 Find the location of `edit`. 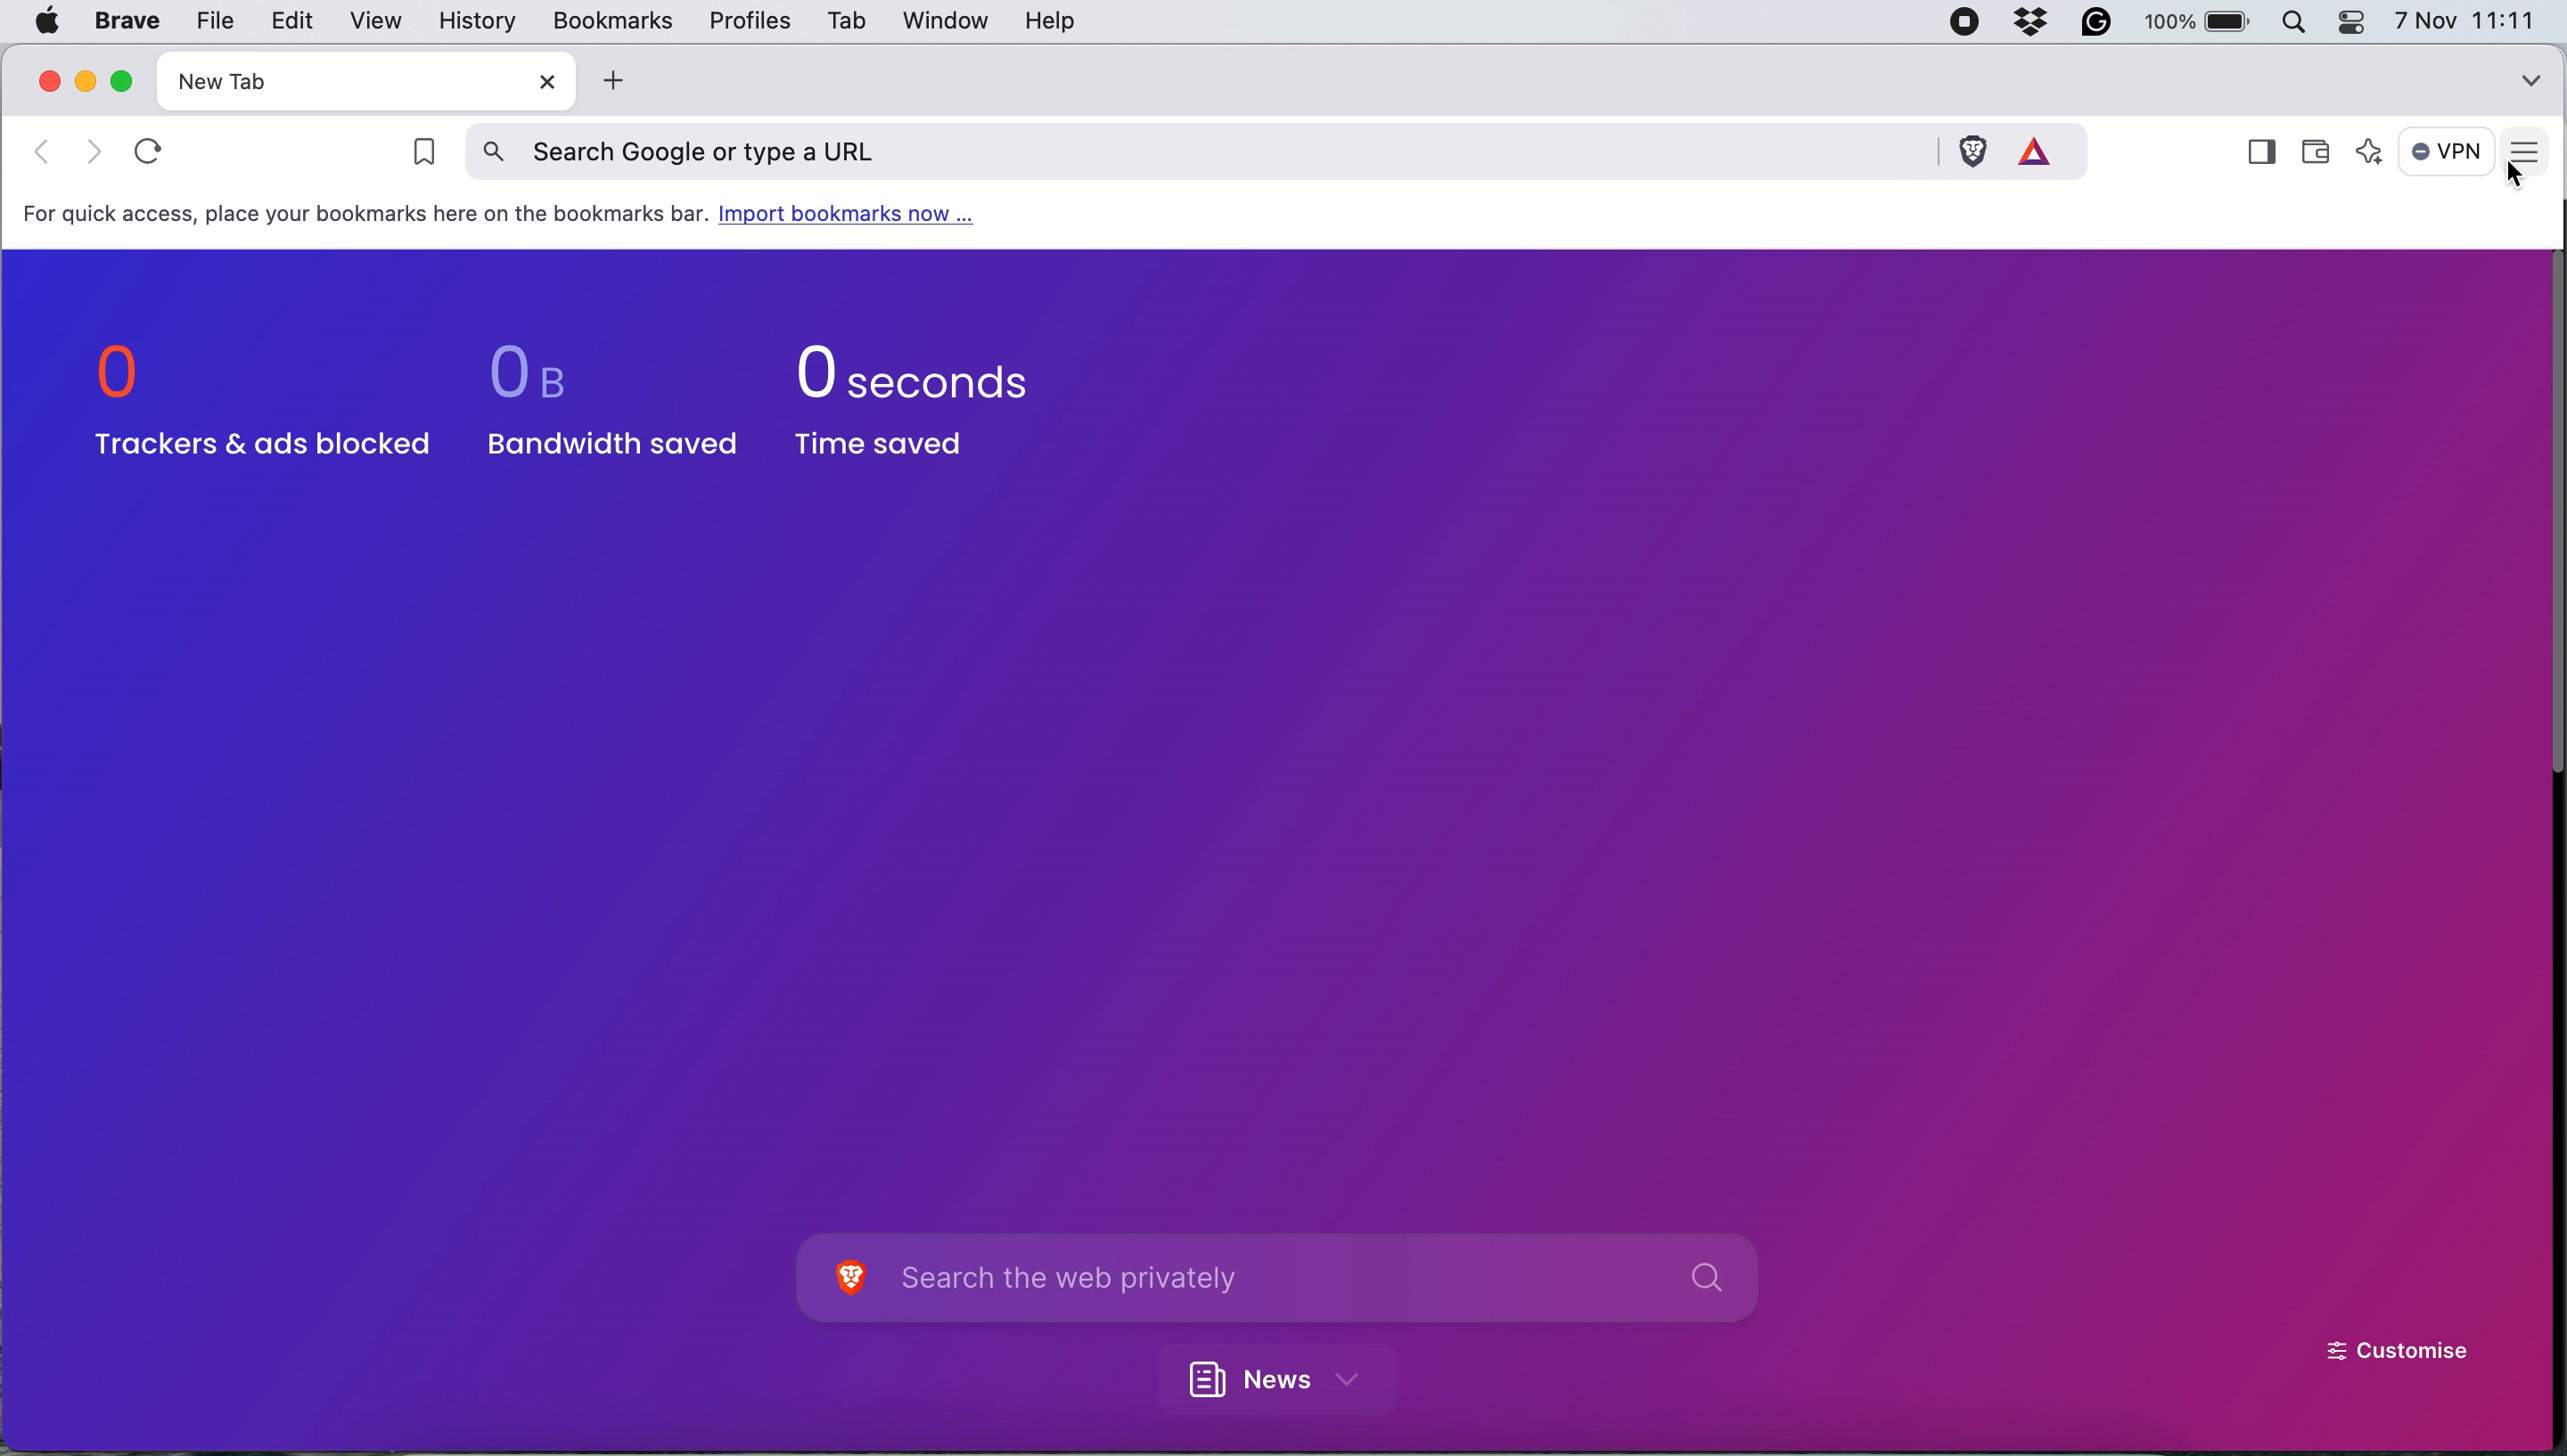

edit is located at coordinates (290, 20).